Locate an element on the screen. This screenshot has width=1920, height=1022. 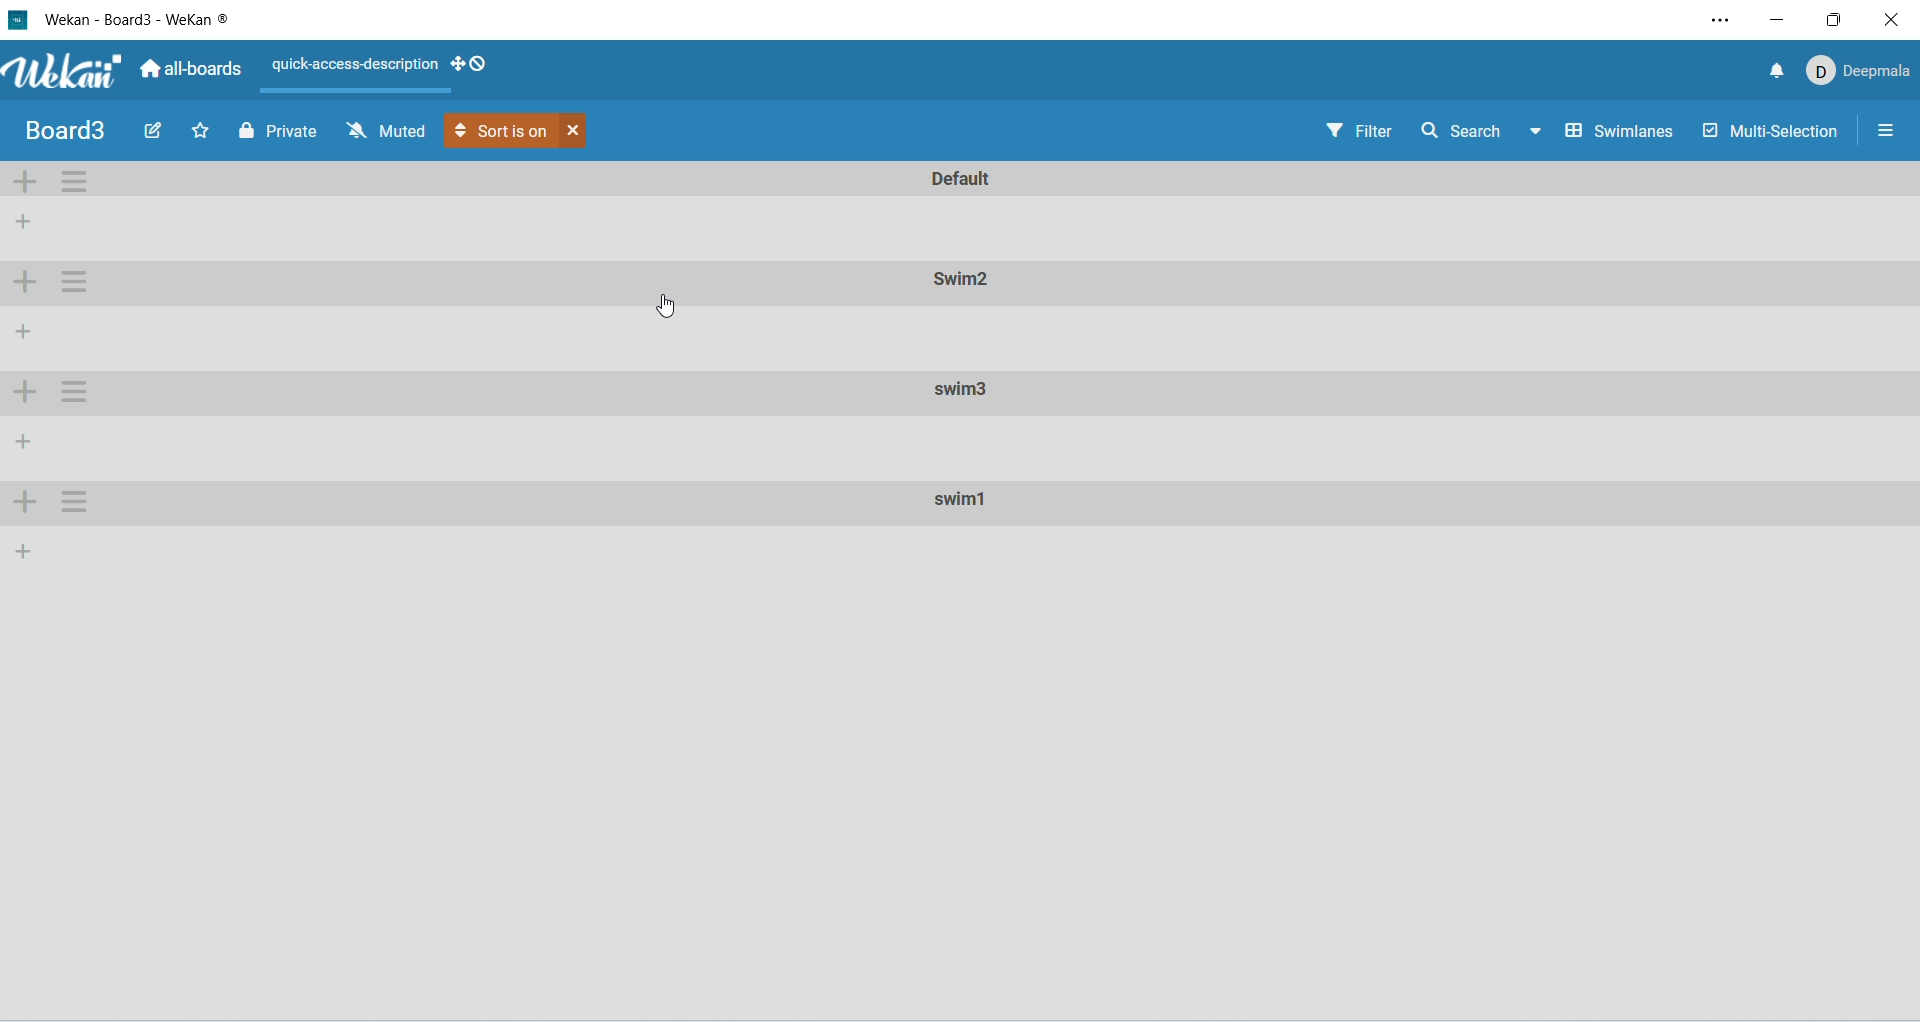
swimlane actions is located at coordinates (75, 392).